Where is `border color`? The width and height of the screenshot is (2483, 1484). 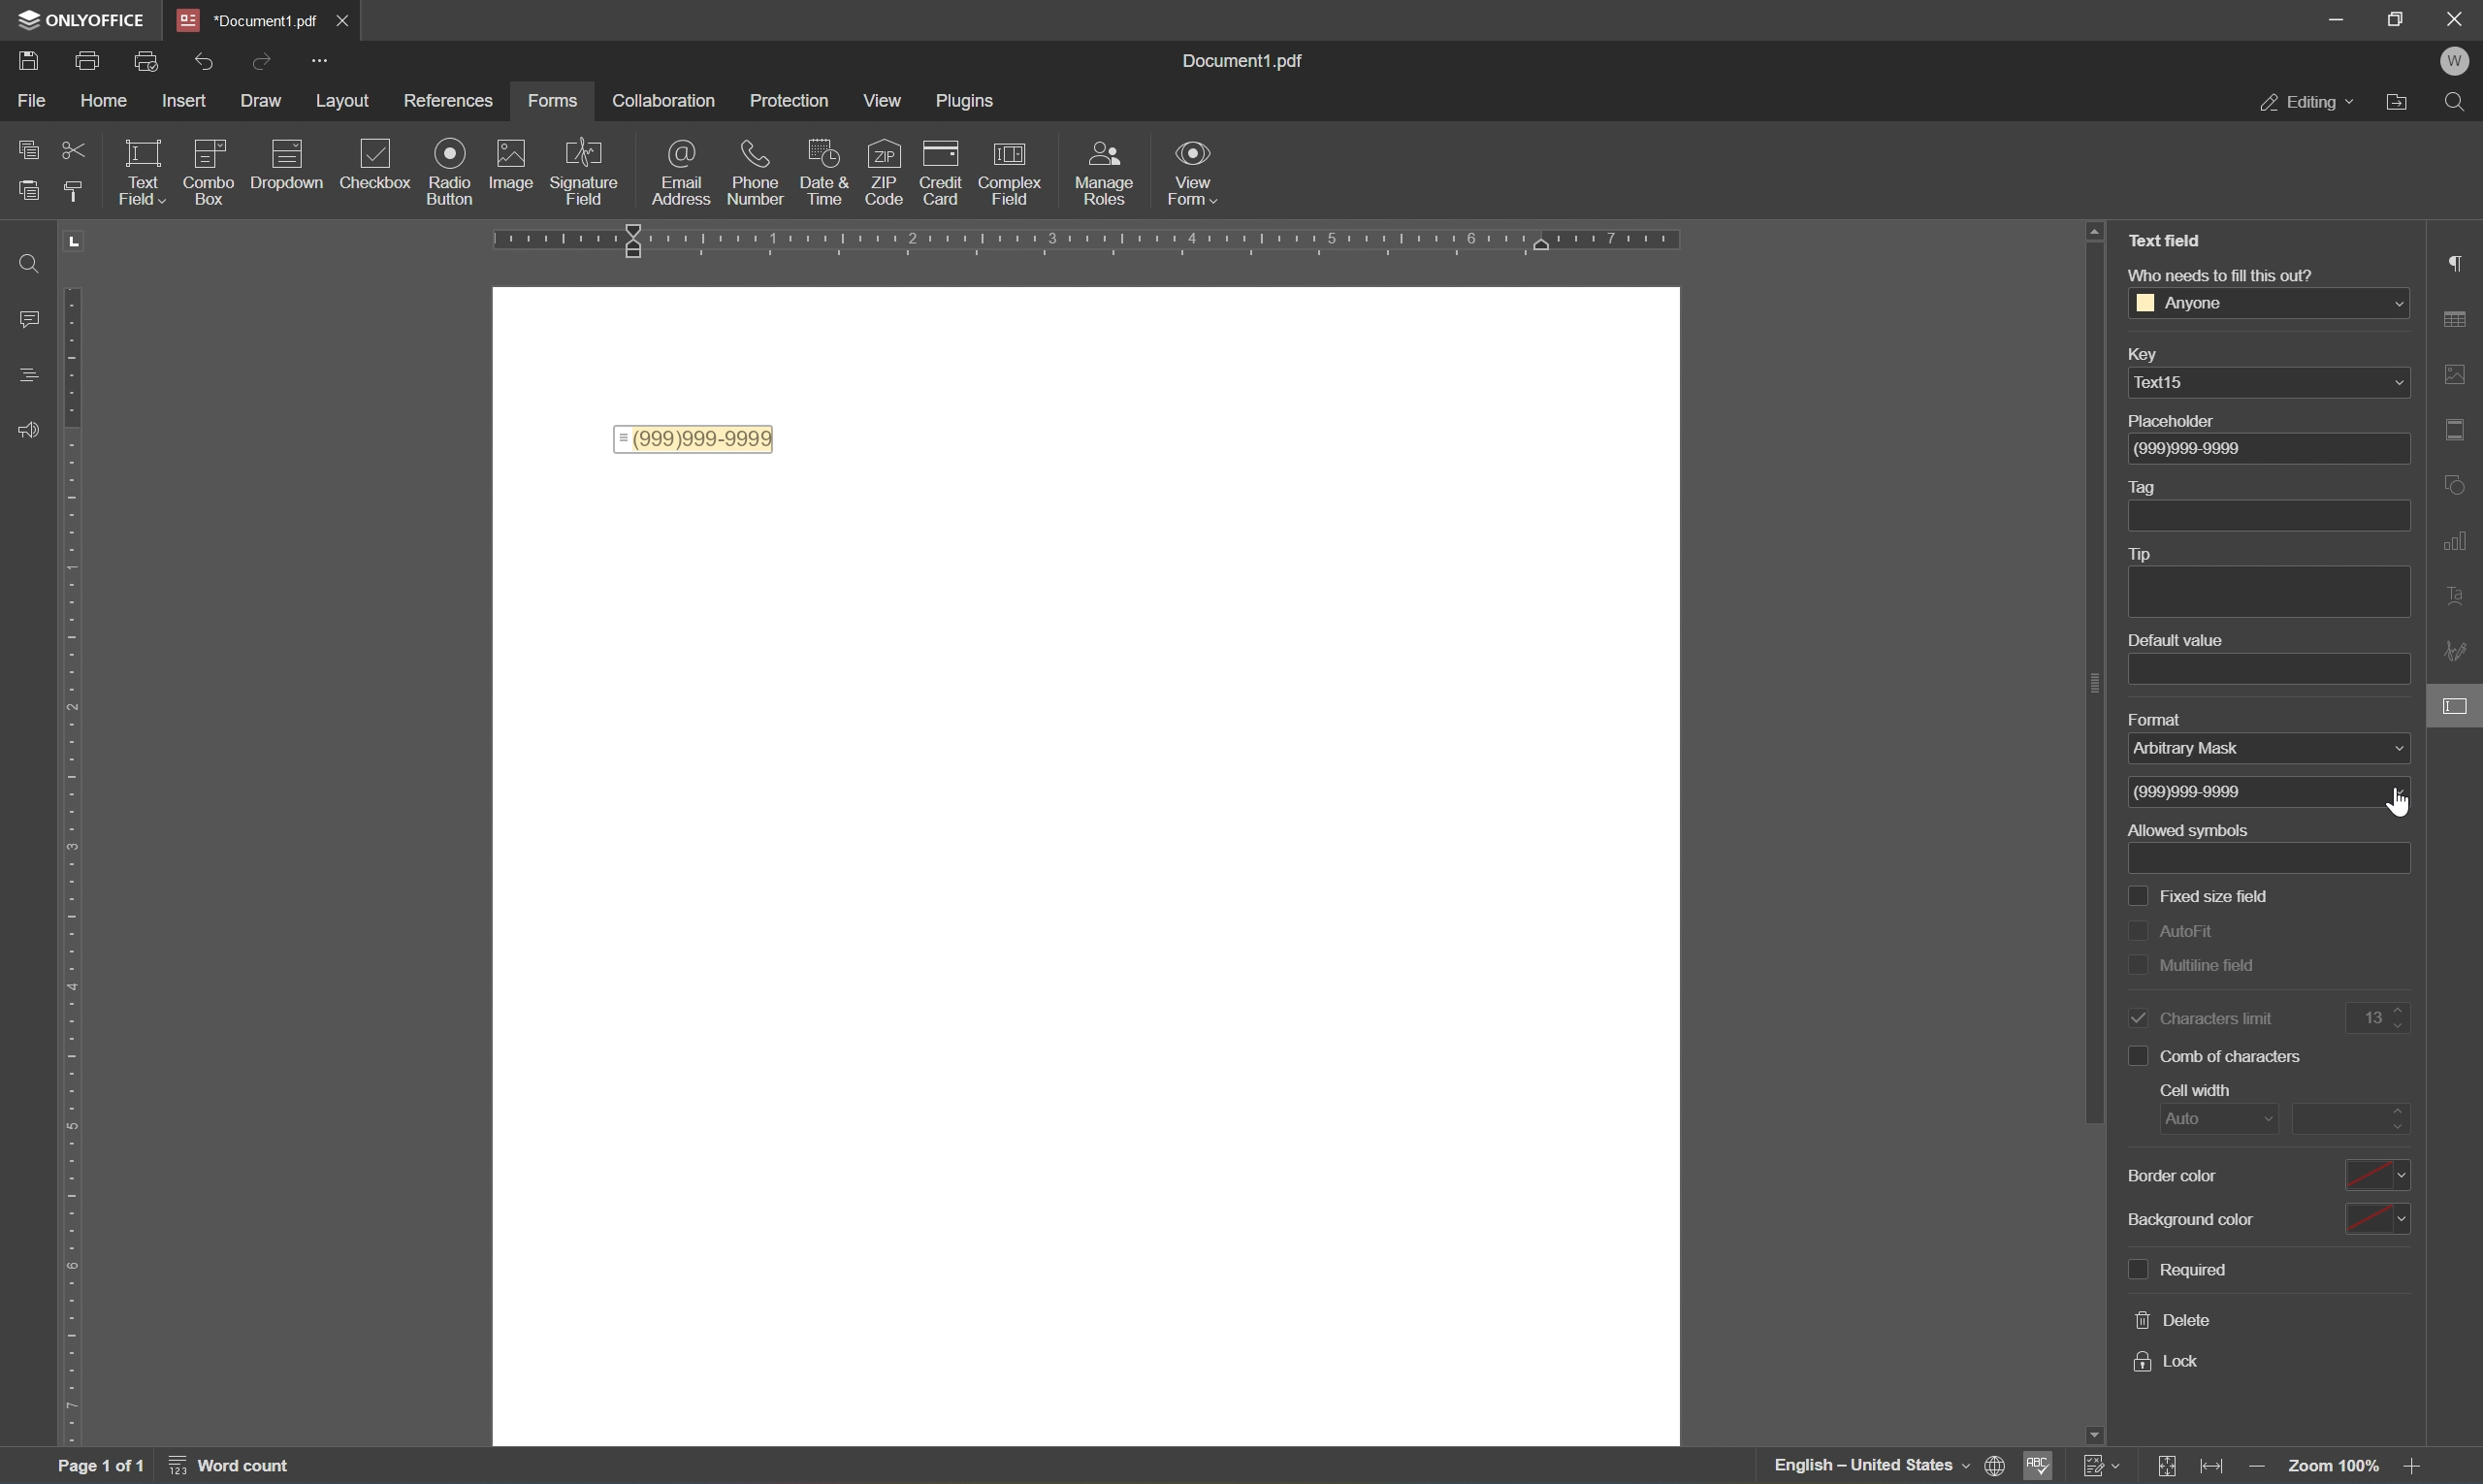 border color is located at coordinates (2263, 1176).